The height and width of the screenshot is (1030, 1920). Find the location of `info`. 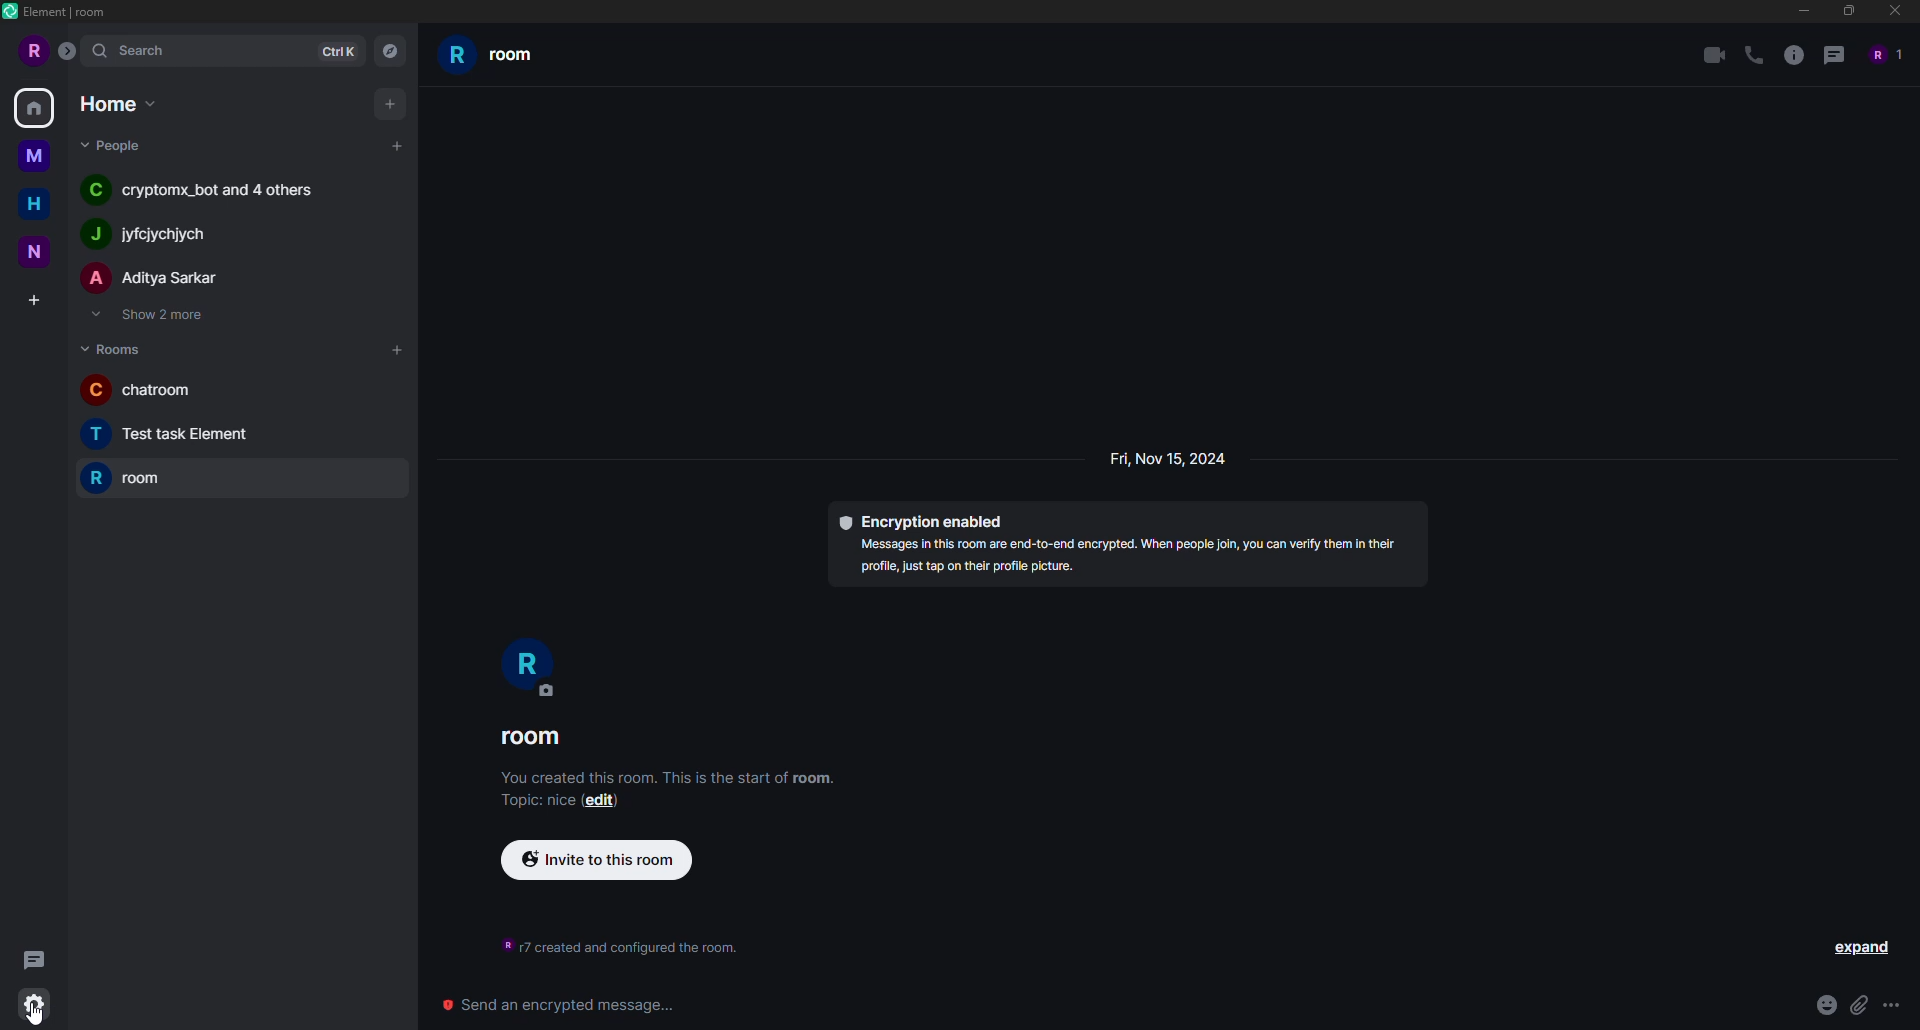

info is located at coordinates (1795, 55).